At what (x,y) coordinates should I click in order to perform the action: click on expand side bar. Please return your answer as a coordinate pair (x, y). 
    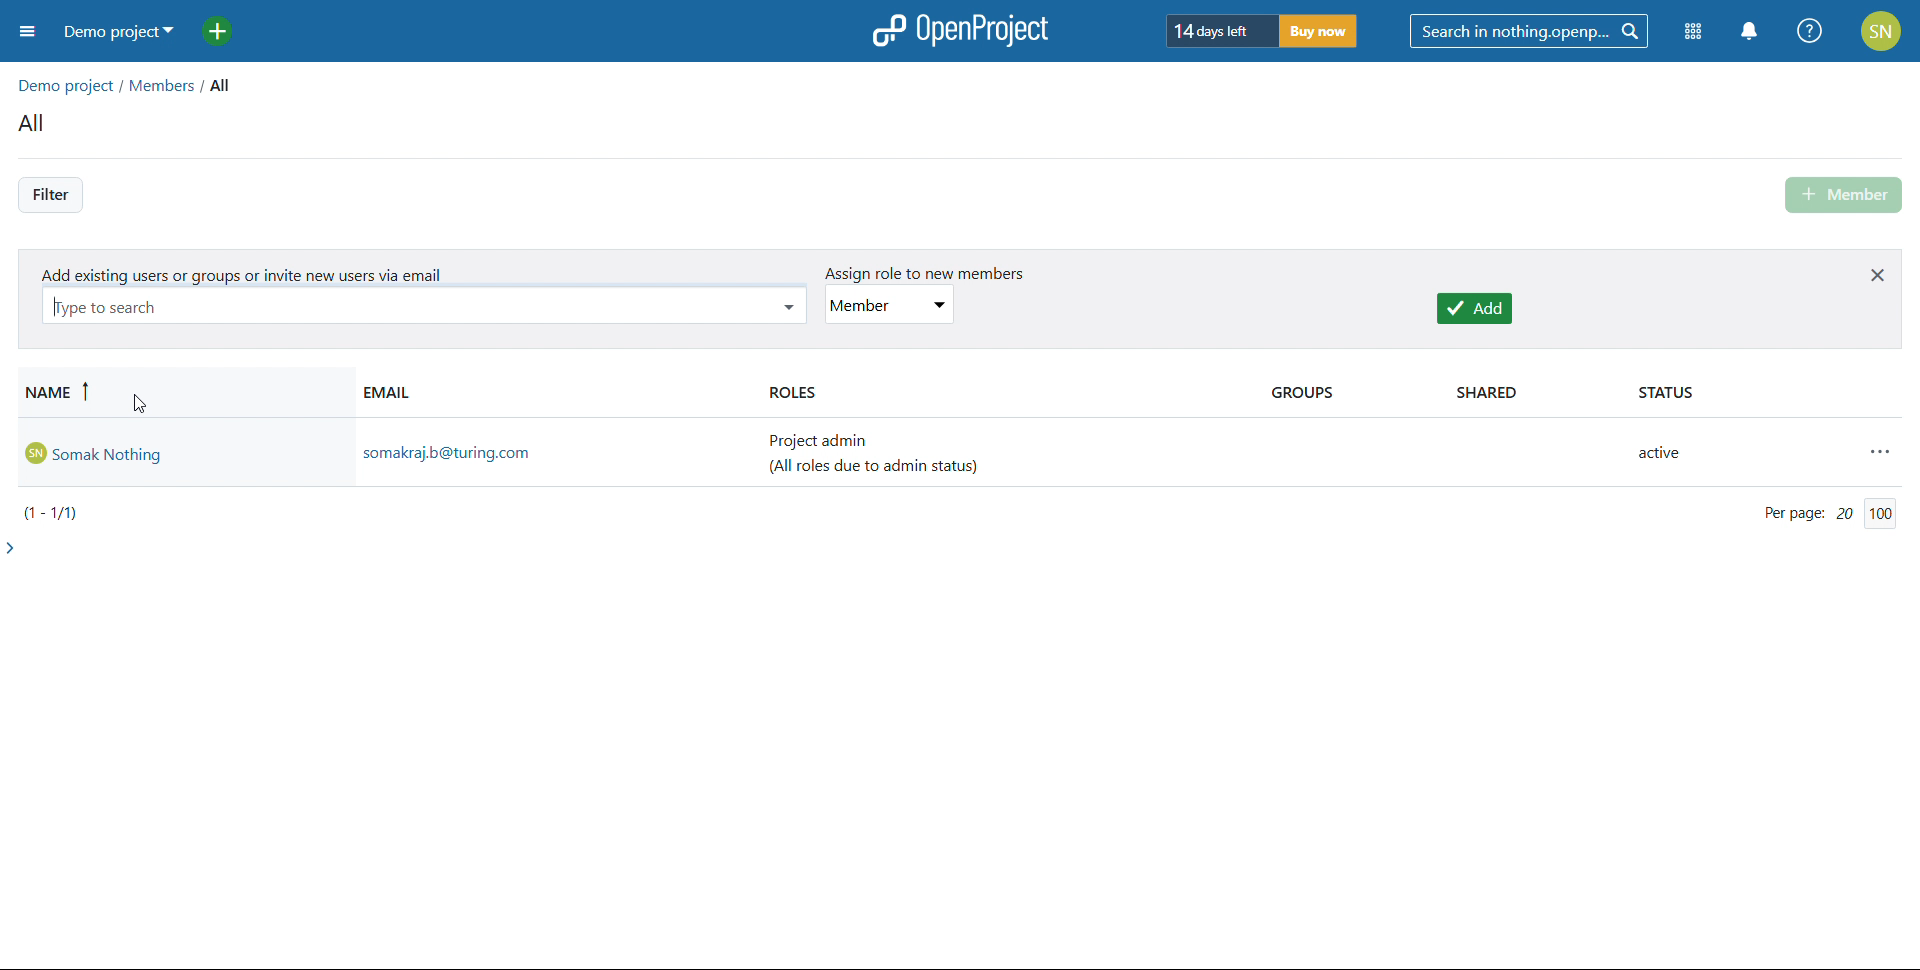
    Looking at the image, I should click on (13, 547).